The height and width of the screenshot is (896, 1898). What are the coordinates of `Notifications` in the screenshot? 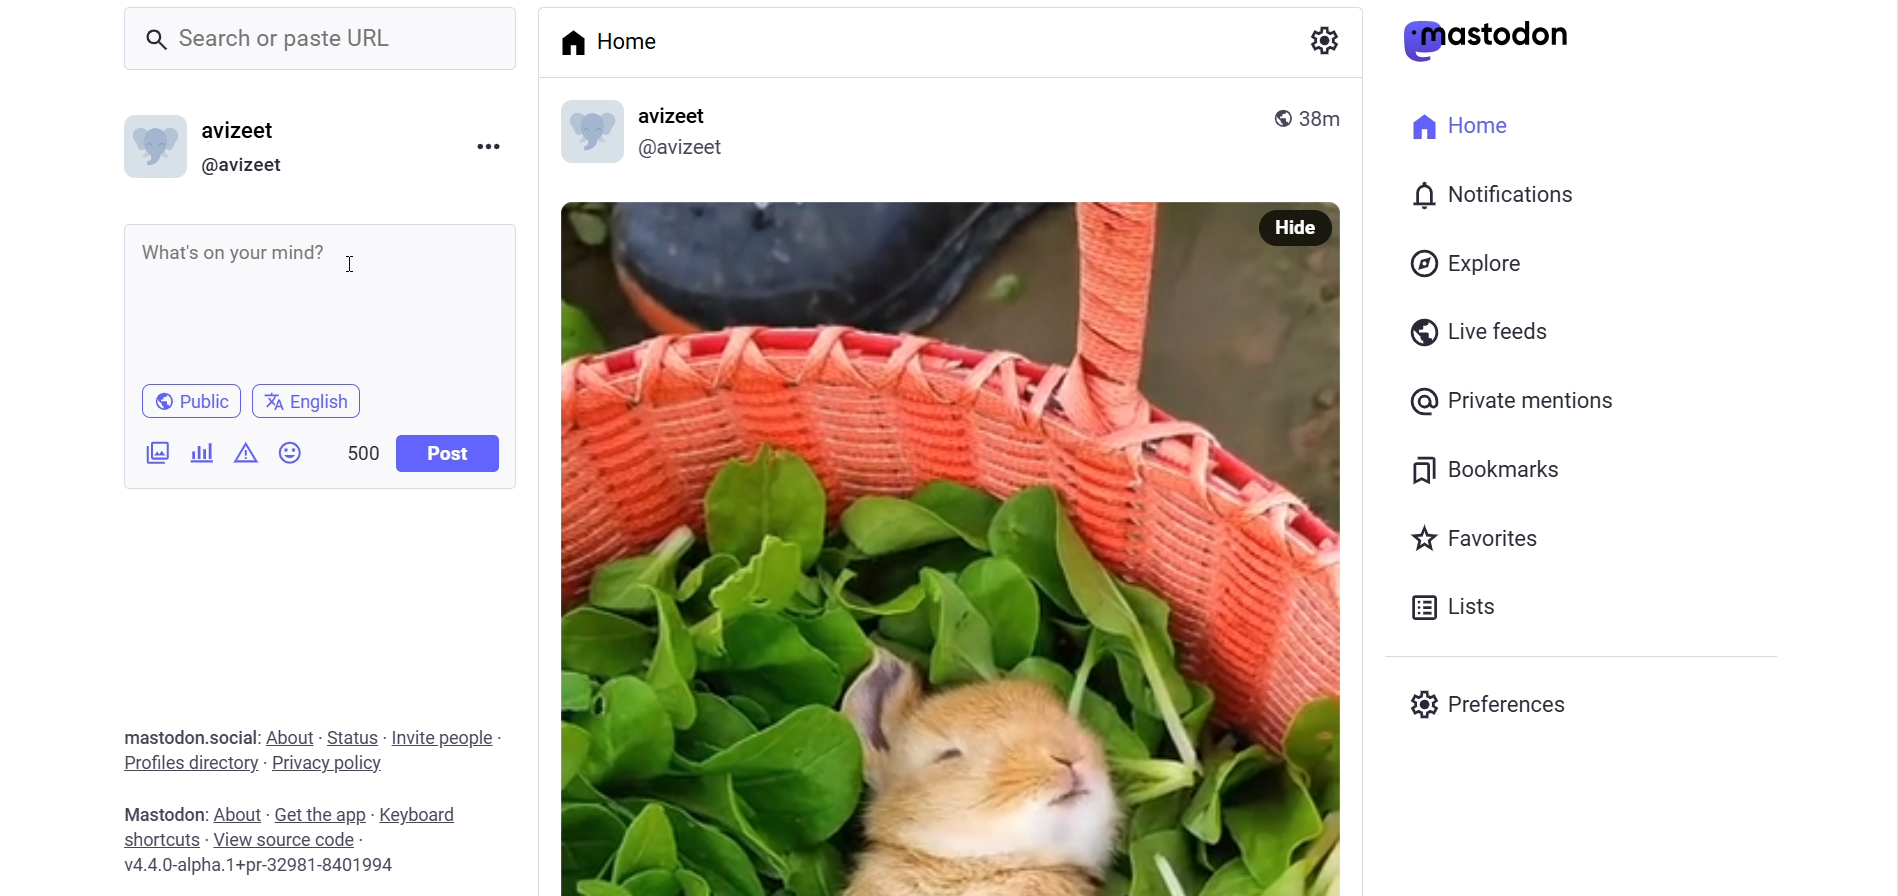 It's located at (1498, 195).